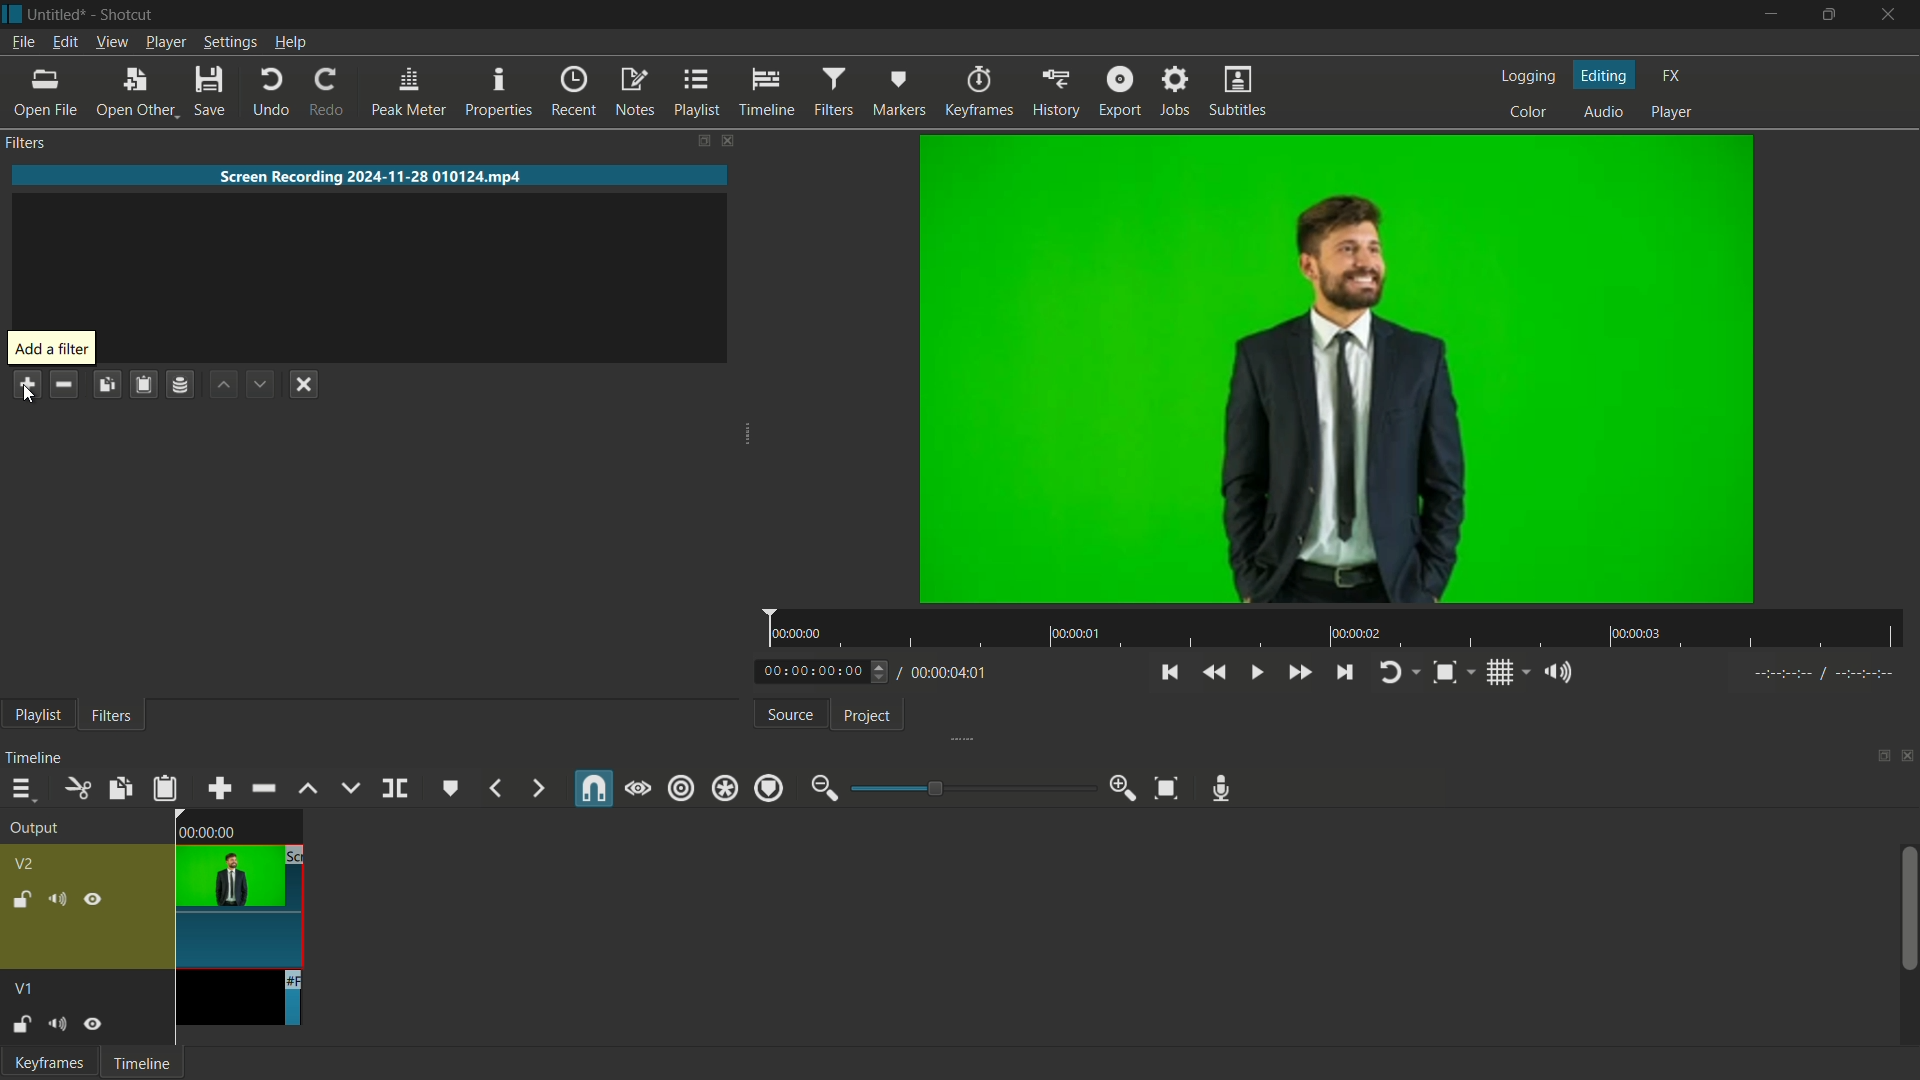  Describe the element at coordinates (21, 1026) in the screenshot. I see `lock` at that location.